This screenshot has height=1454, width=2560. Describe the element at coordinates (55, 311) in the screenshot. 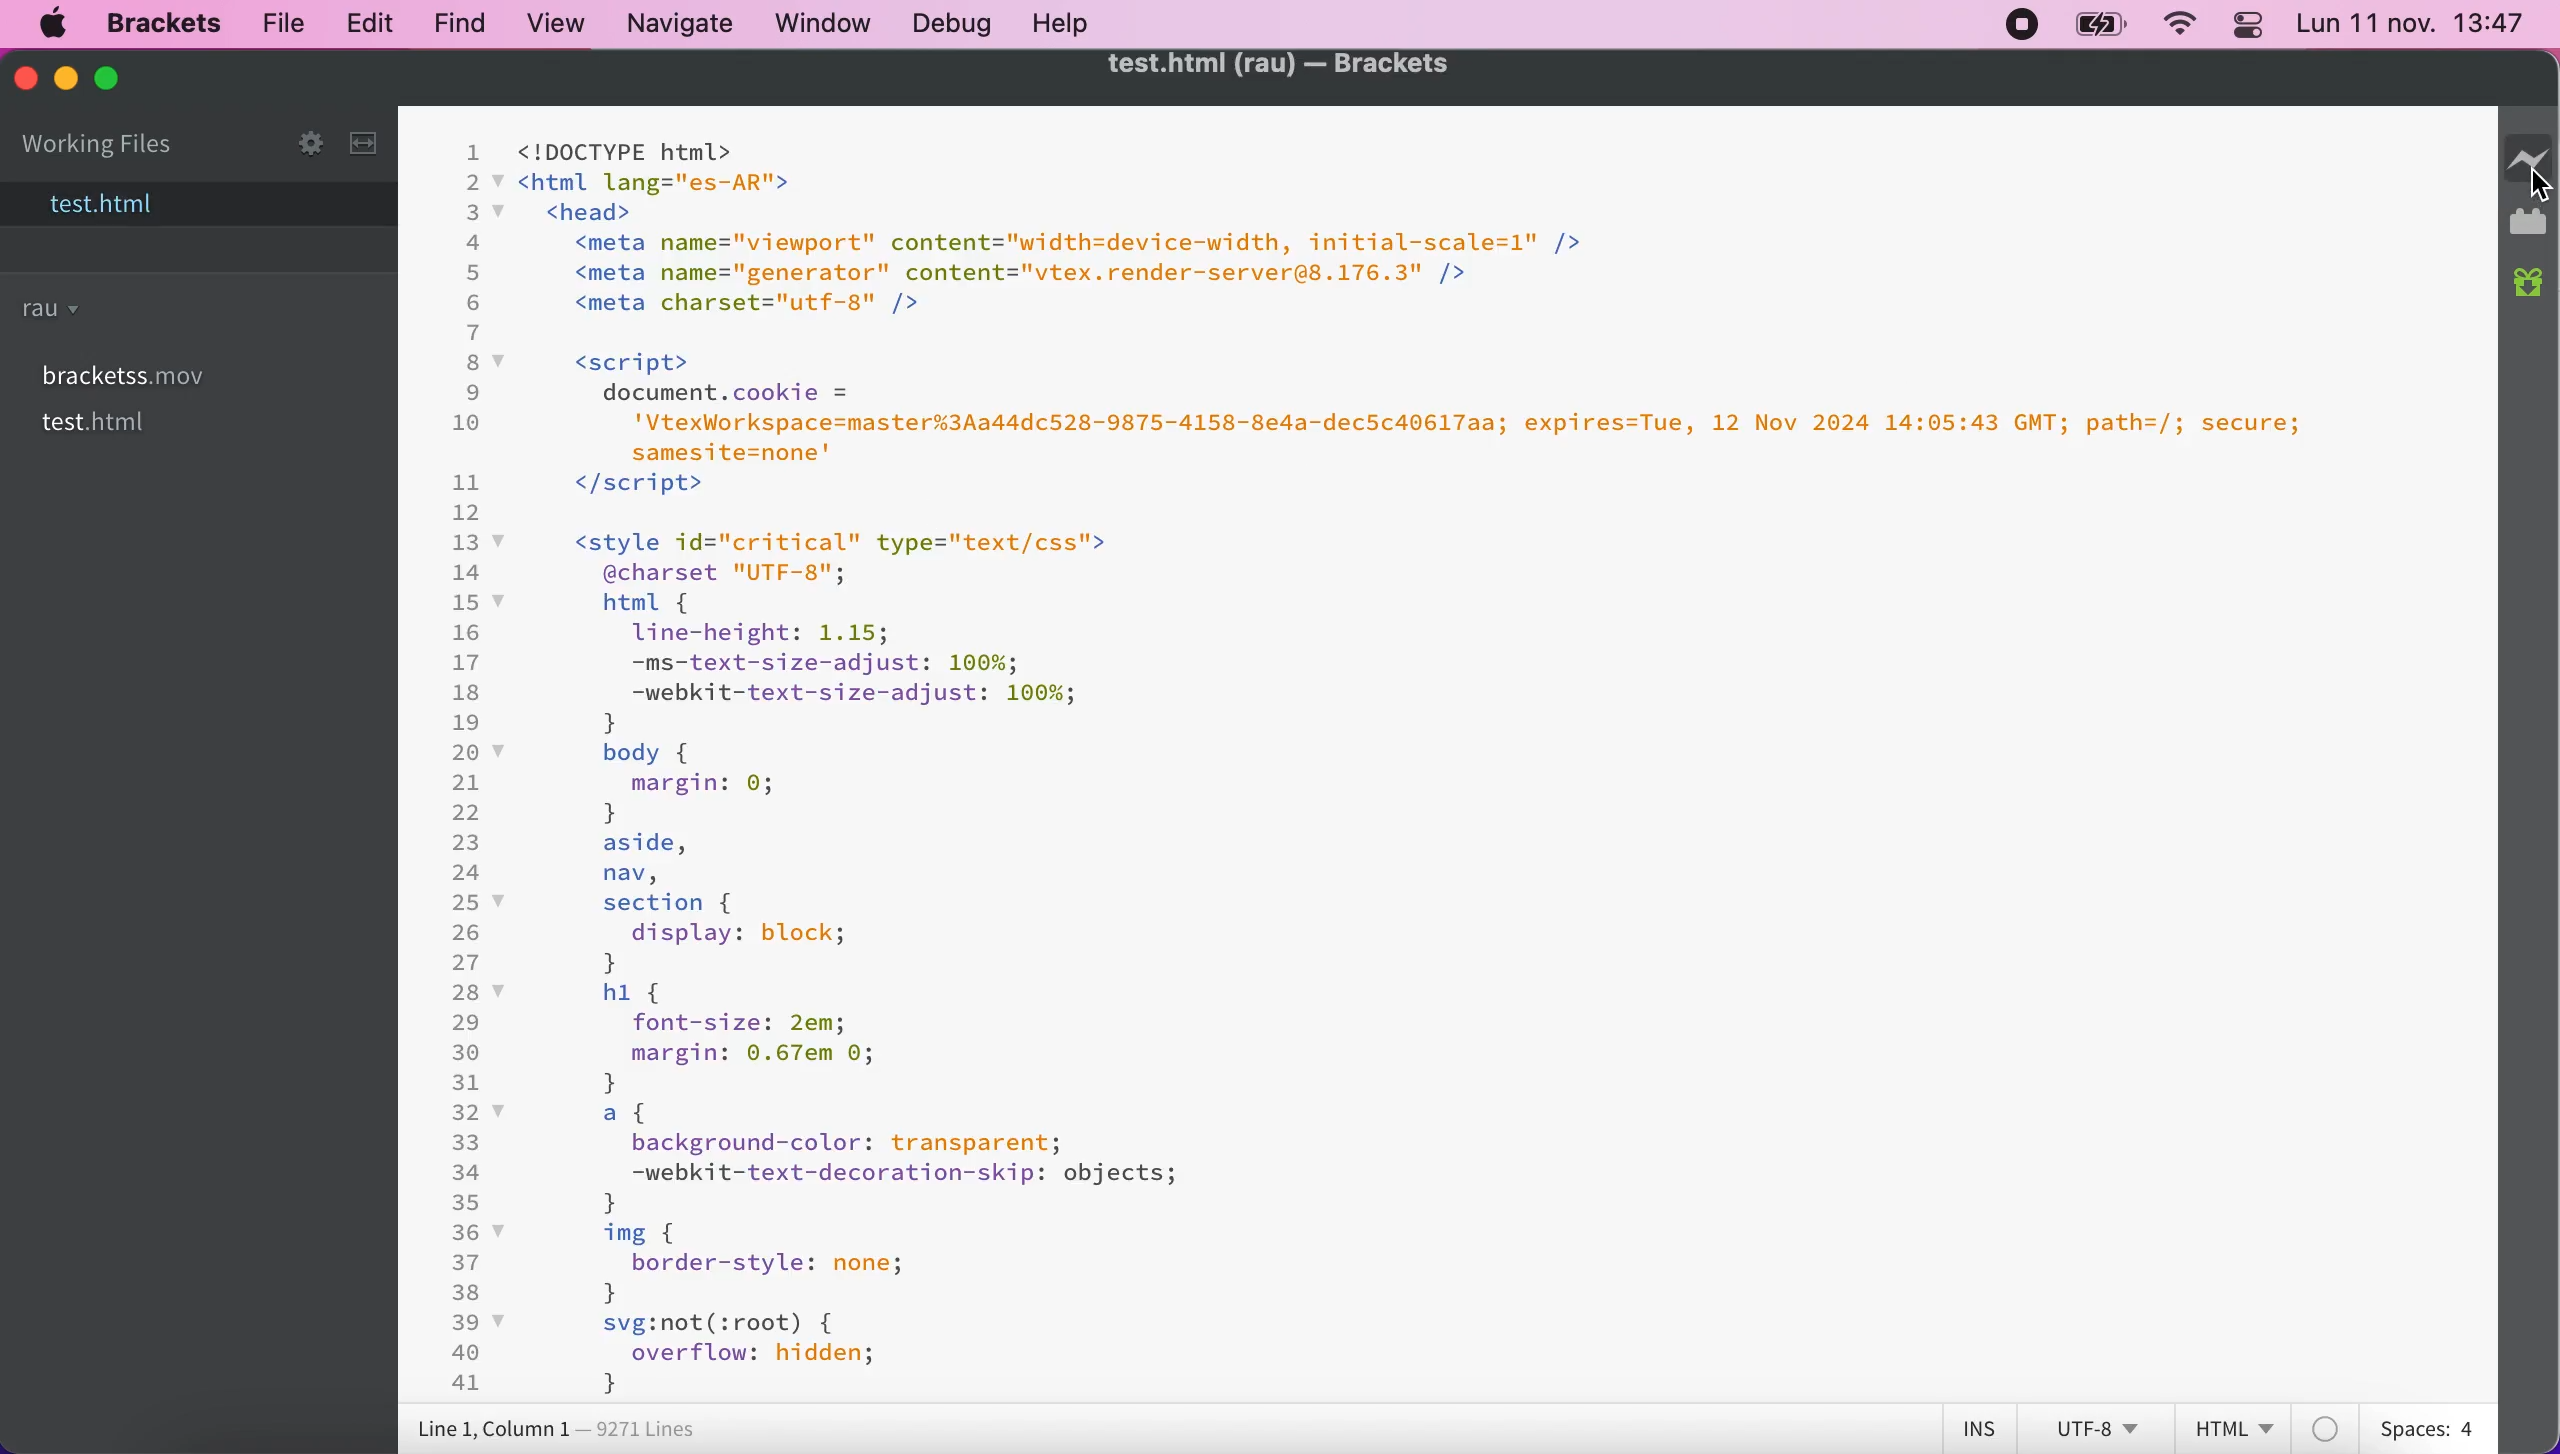

I see `rau` at that location.